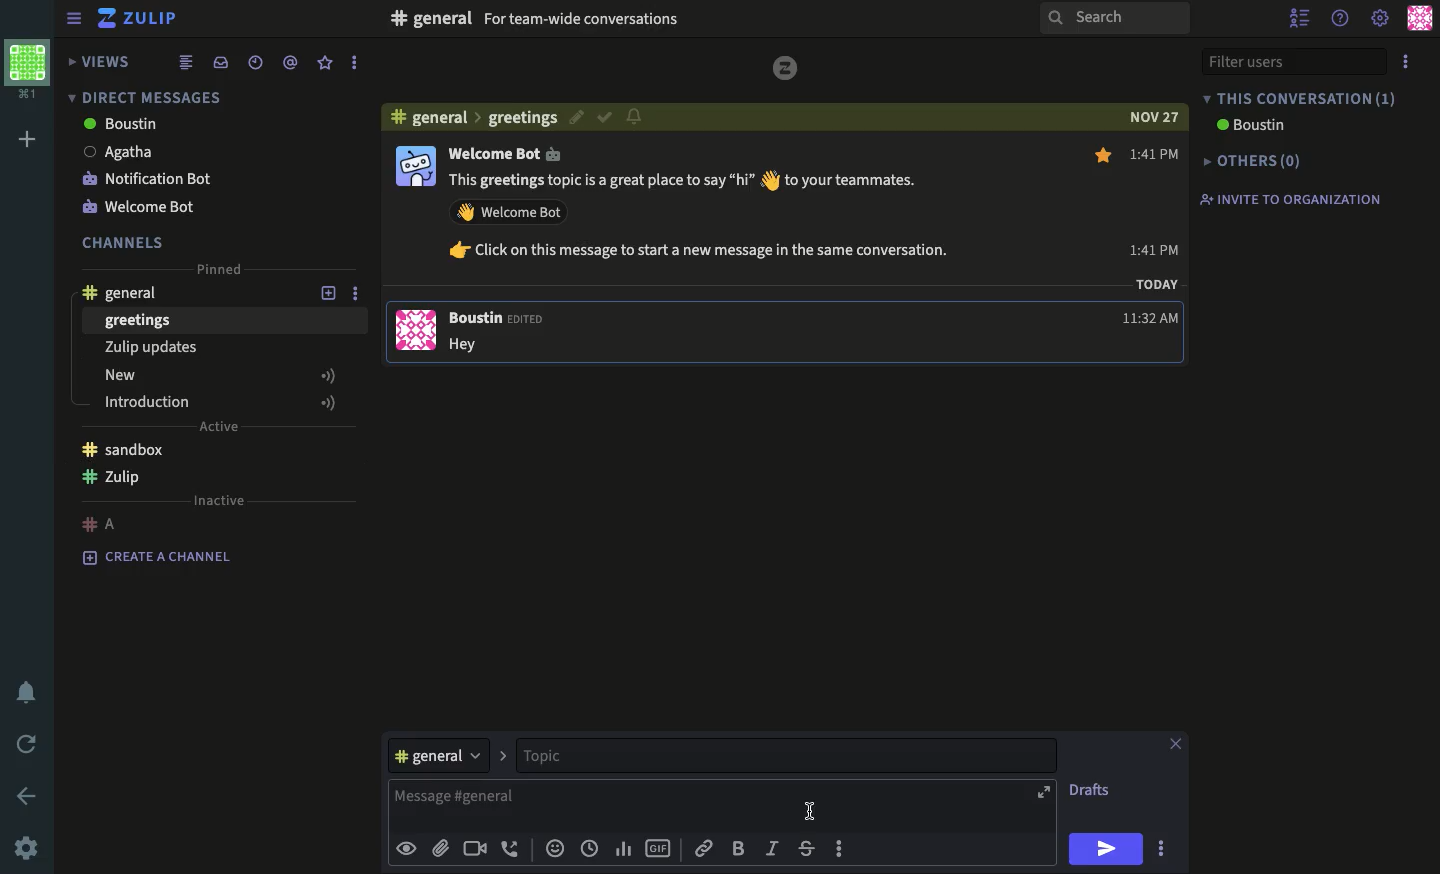 The image size is (1440, 874). I want to click on audio call, so click(511, 848).